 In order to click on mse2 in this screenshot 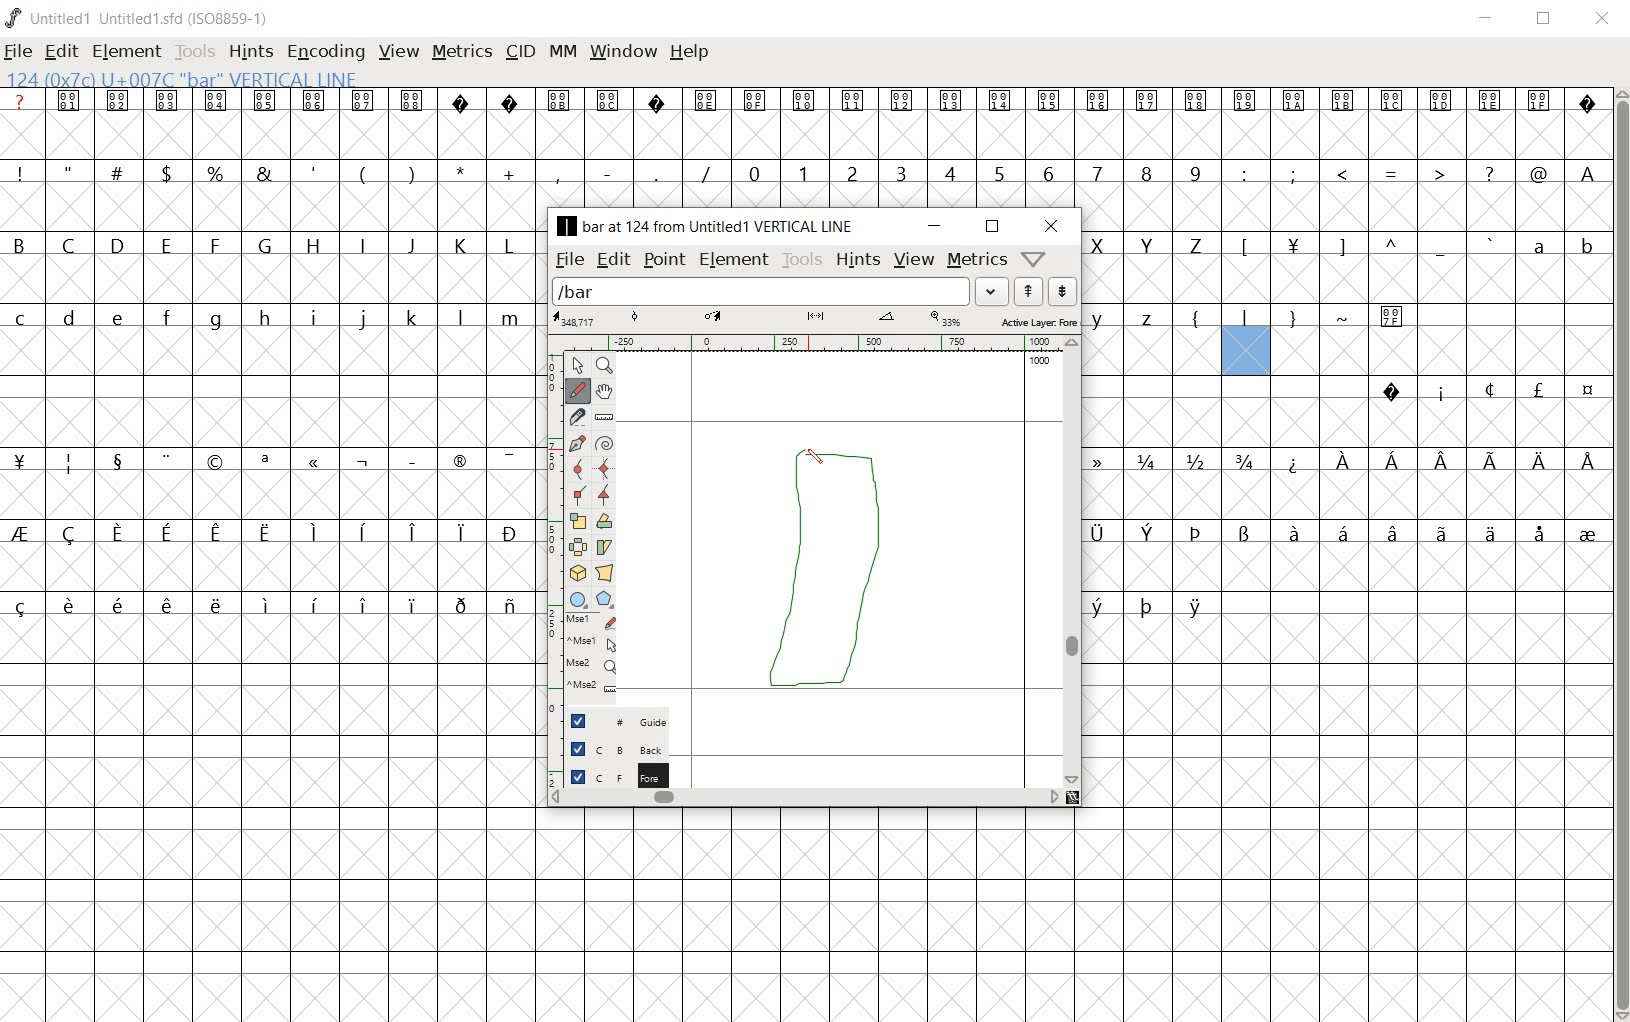, I will do `click(585, 690)`.